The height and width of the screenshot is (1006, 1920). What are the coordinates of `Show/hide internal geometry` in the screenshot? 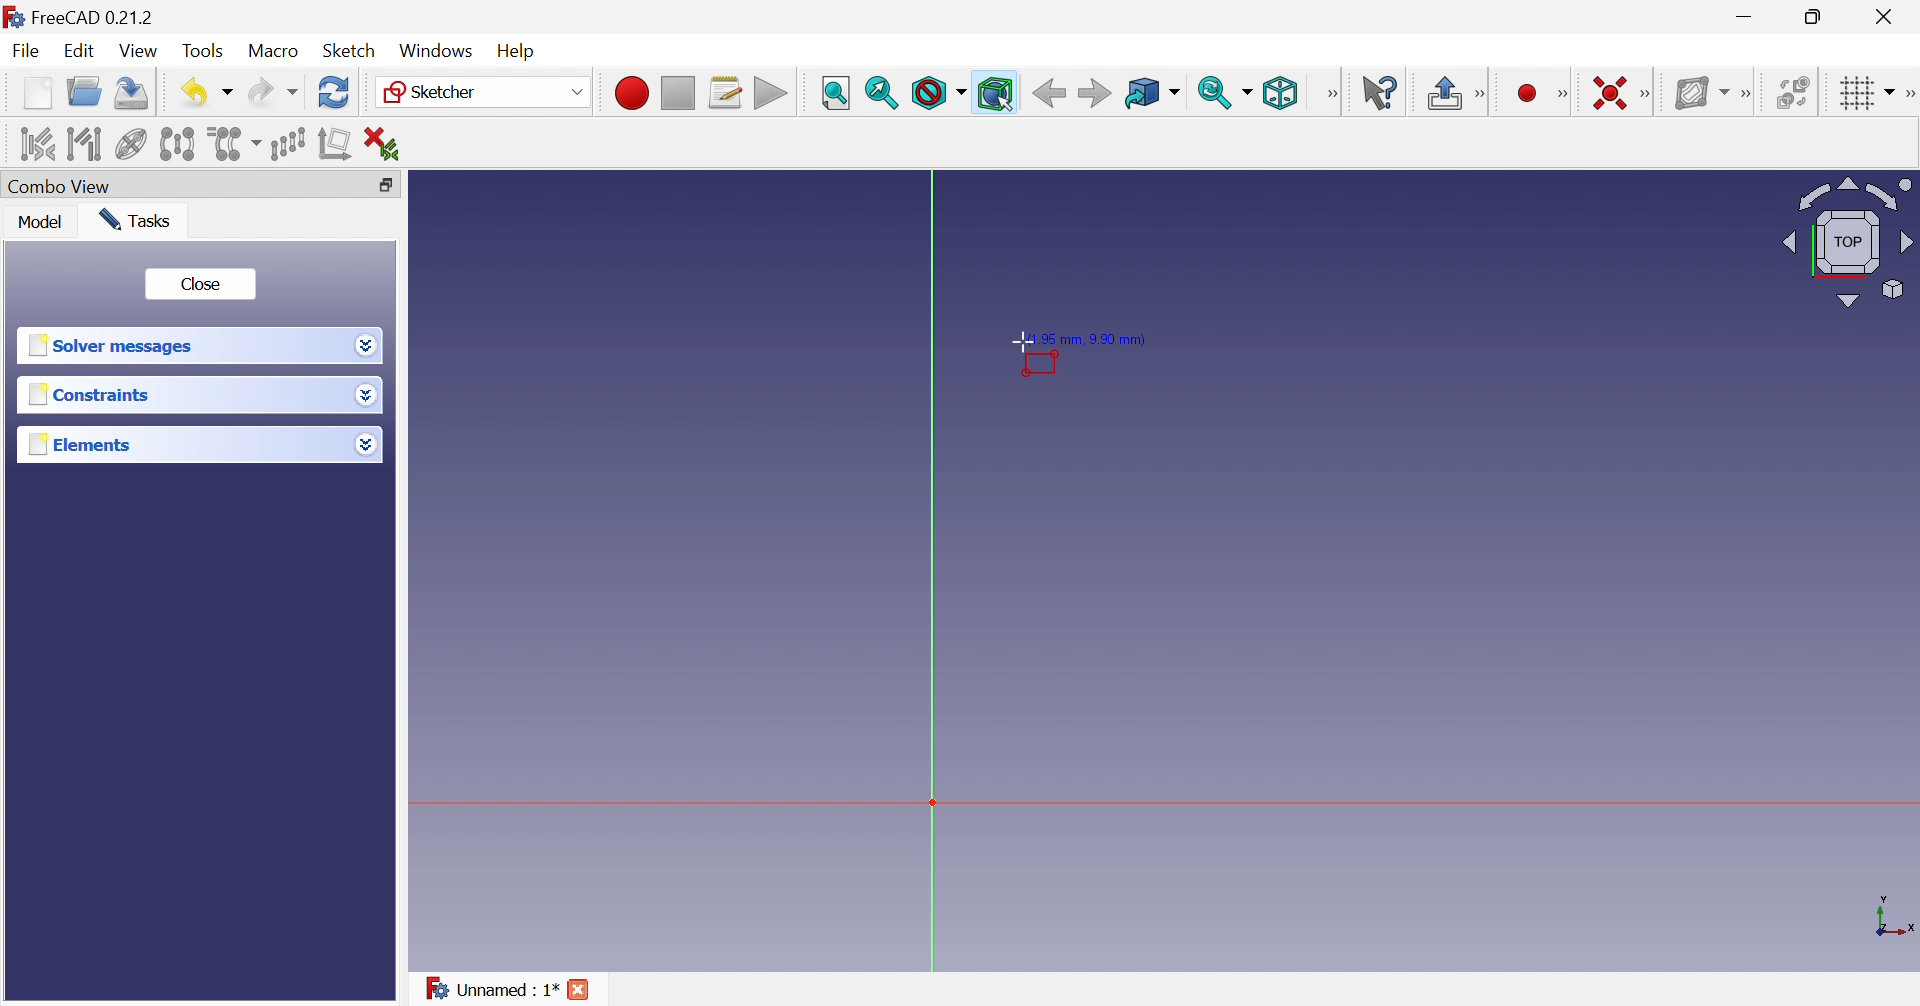 It's located at (131, 144).